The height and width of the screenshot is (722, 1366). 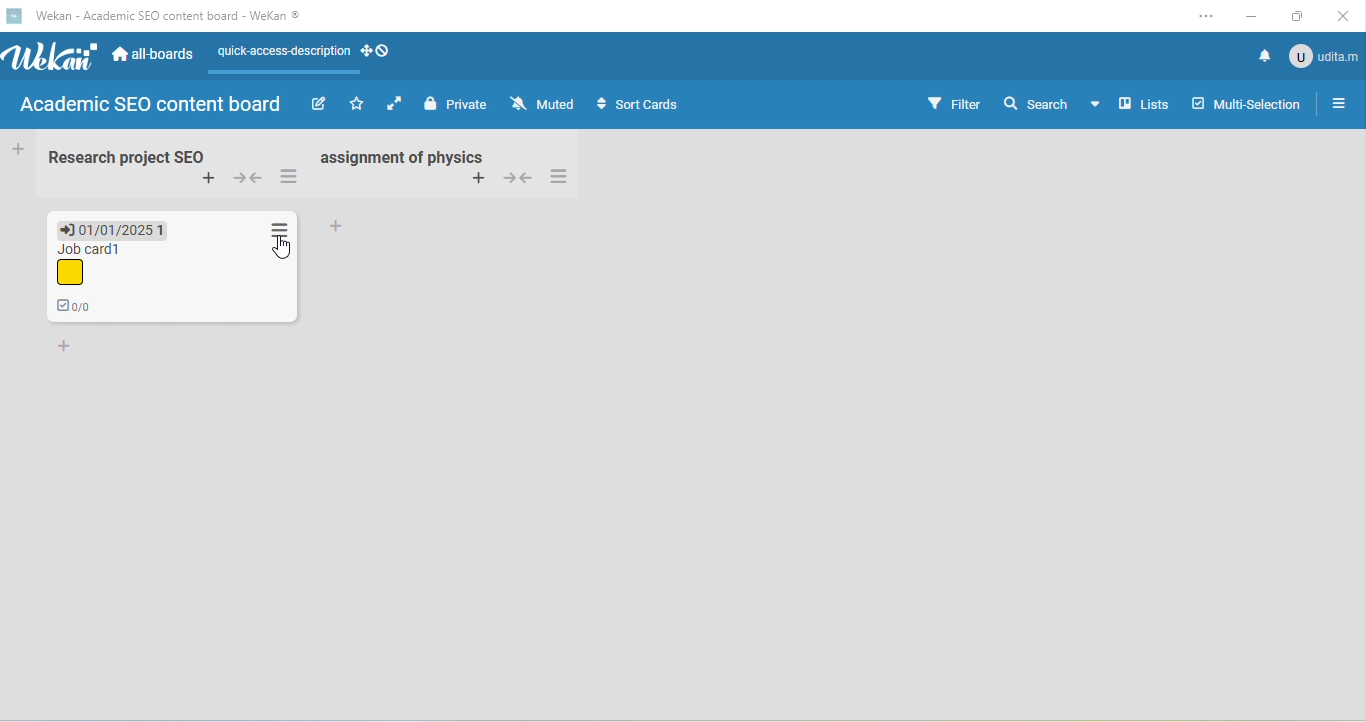 What do you see at coordinates (1250, 105) in the screenshot?
I see `multi selection` at bounding box center [1250, 105].